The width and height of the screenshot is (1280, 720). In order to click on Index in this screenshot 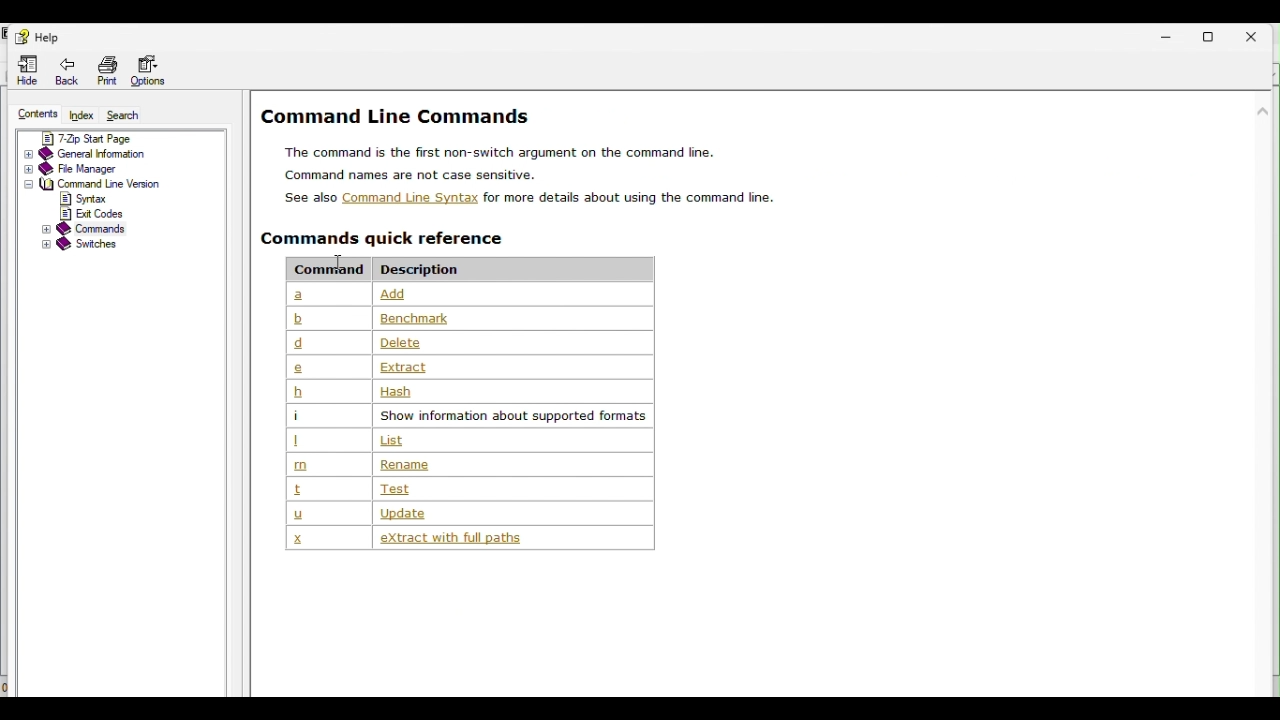, I will do `click(82, 115)`.